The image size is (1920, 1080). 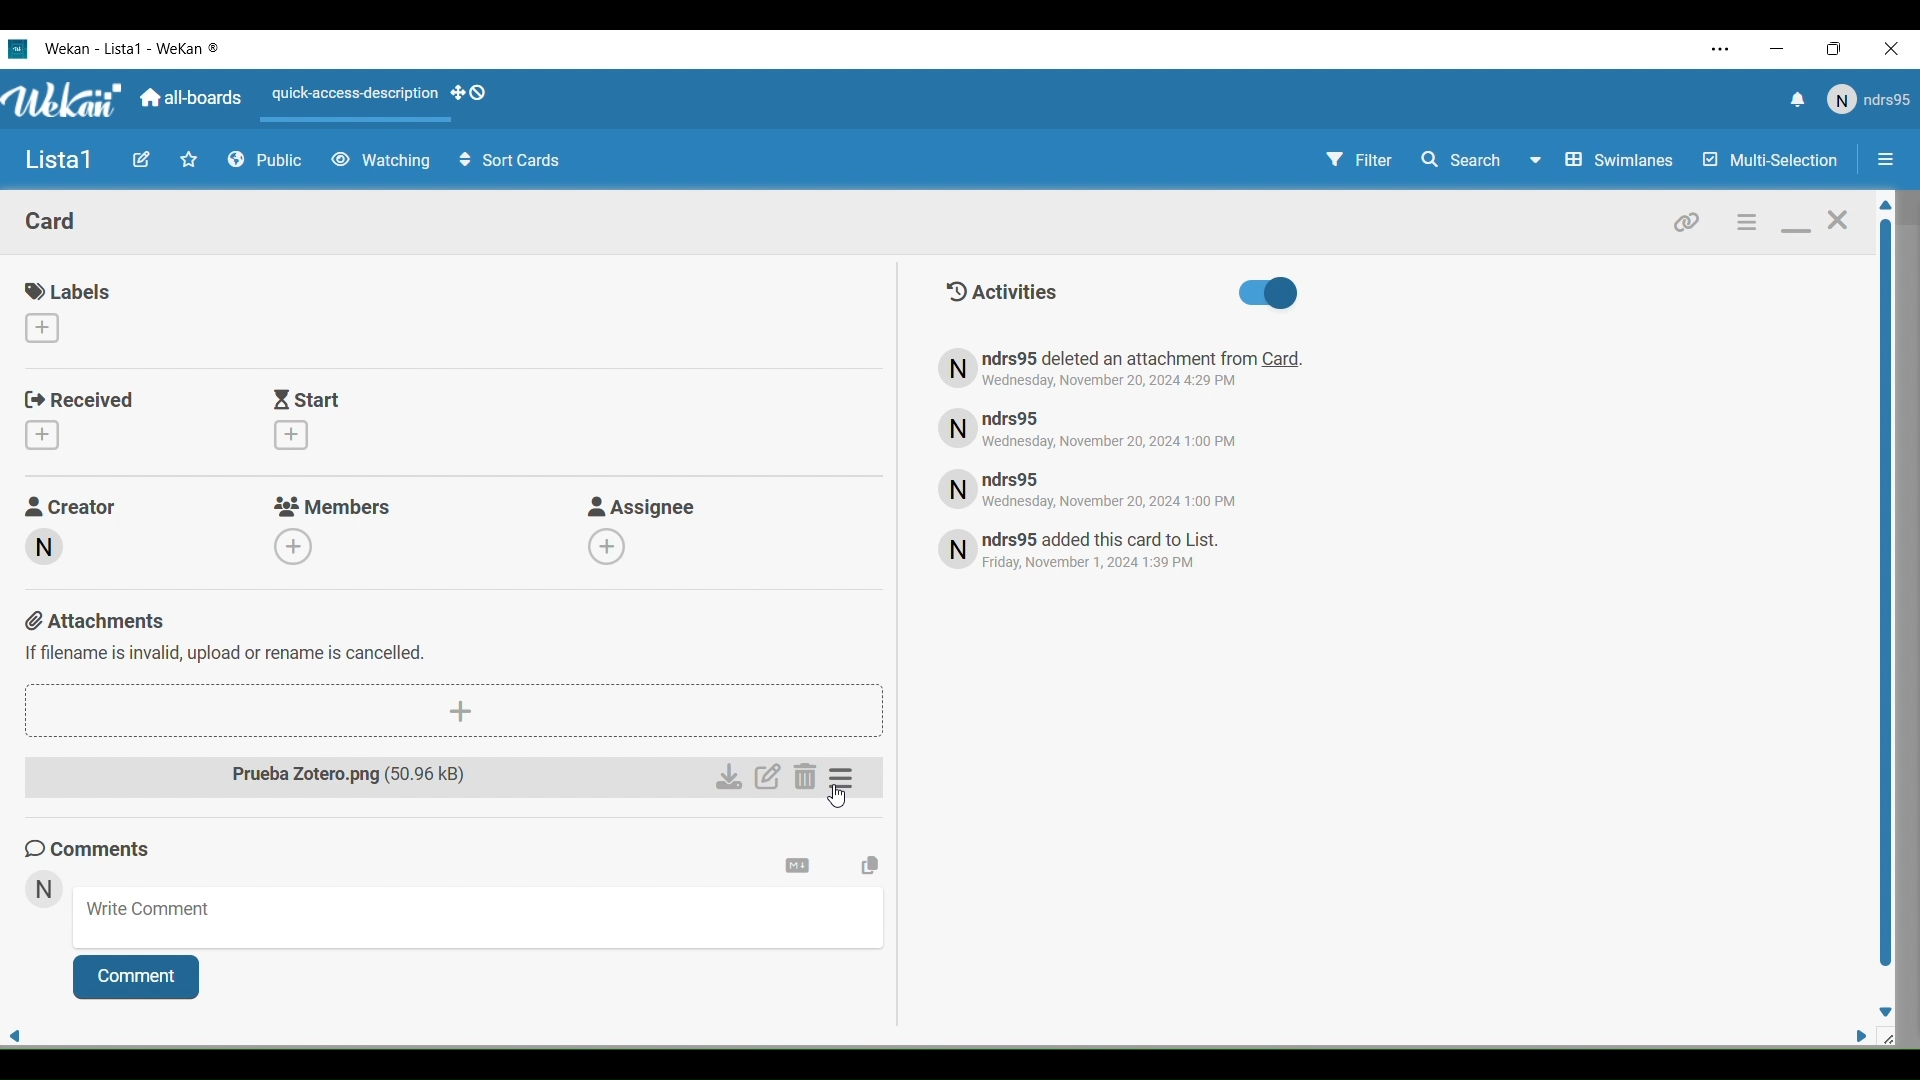 I want to click on Comment, so click(x=137, y=977).